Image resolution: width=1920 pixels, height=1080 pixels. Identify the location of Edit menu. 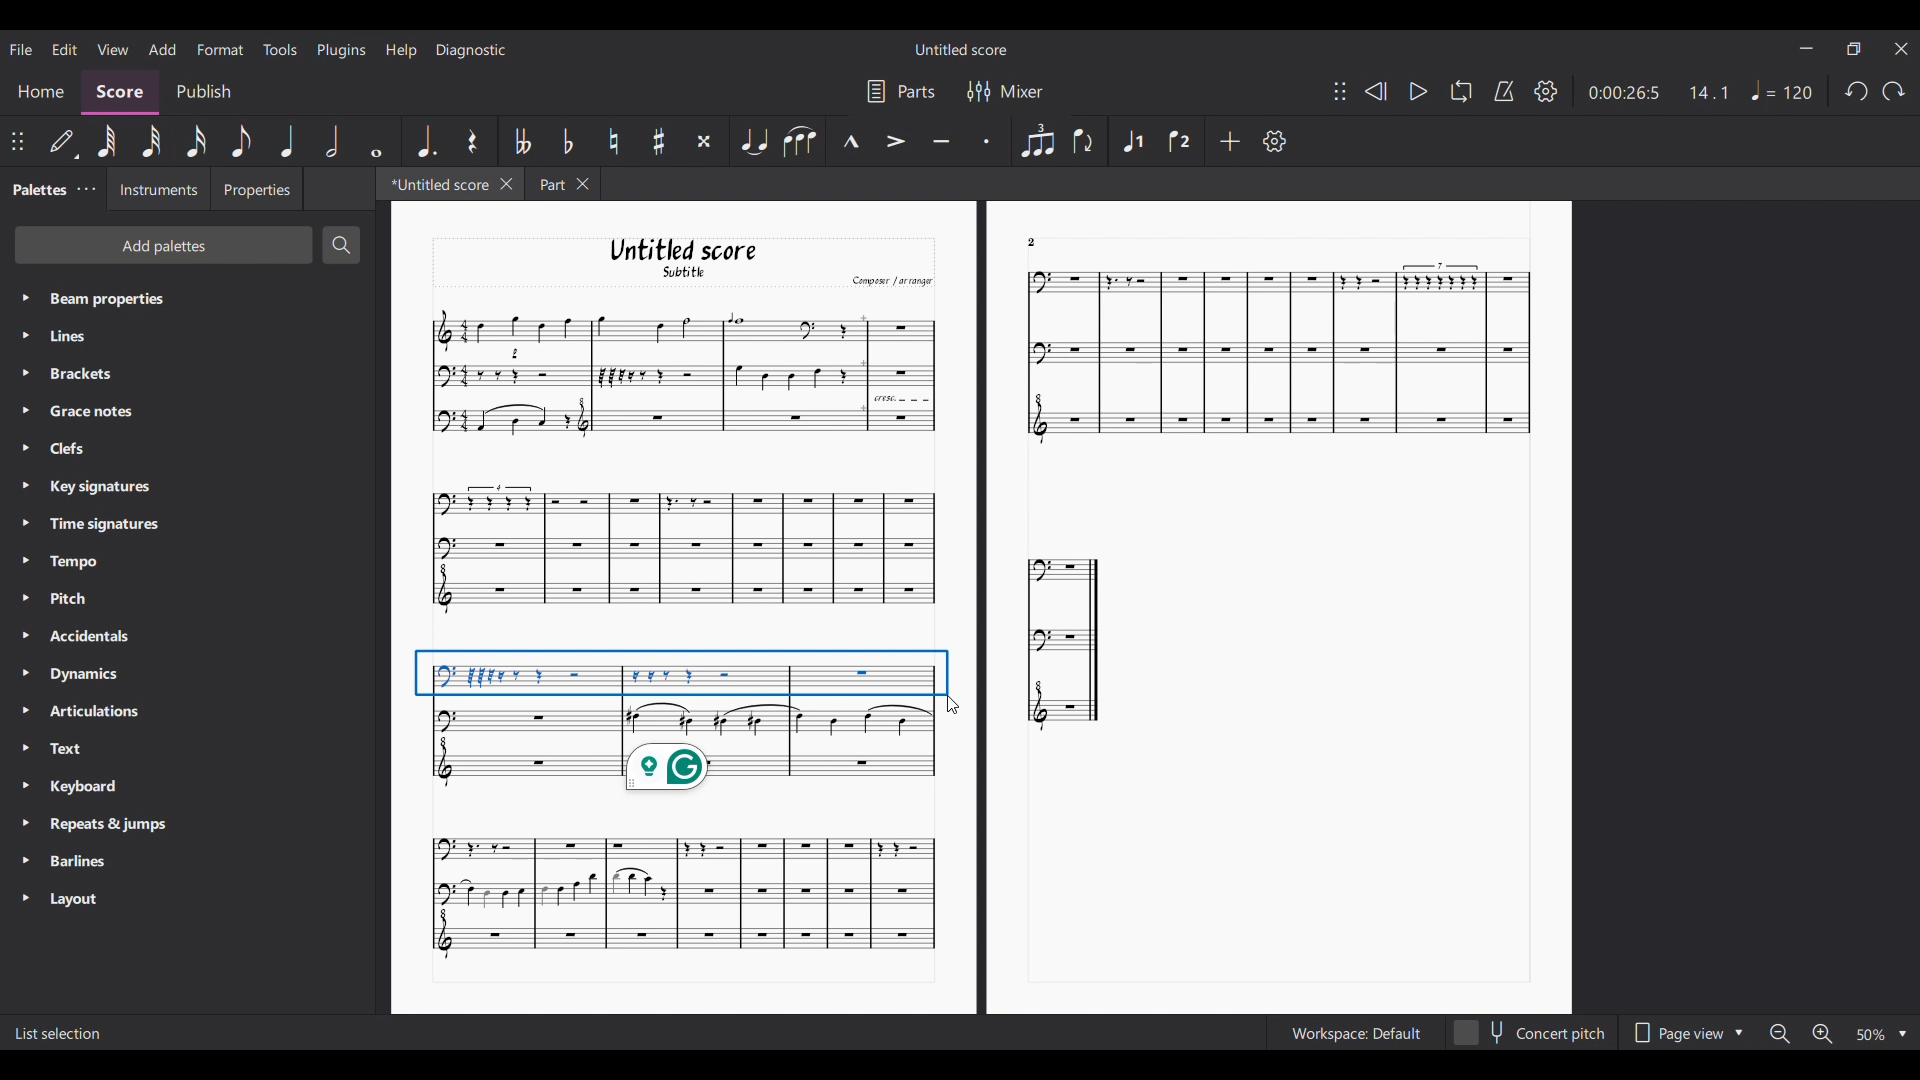
(65, 49).